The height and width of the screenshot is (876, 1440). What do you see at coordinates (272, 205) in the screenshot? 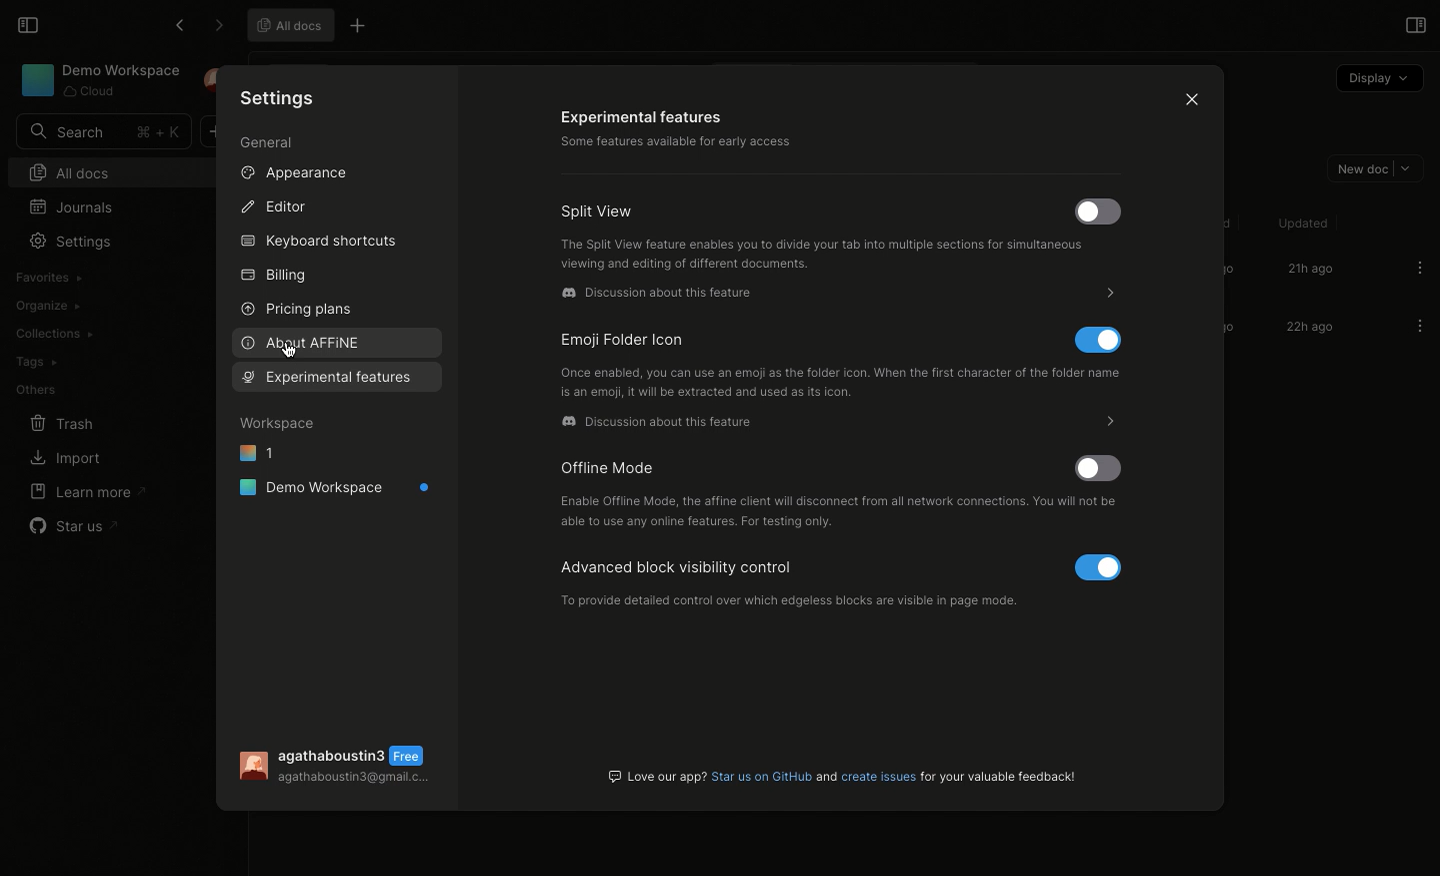
I see `Editor` at bounding box center [272, 205].